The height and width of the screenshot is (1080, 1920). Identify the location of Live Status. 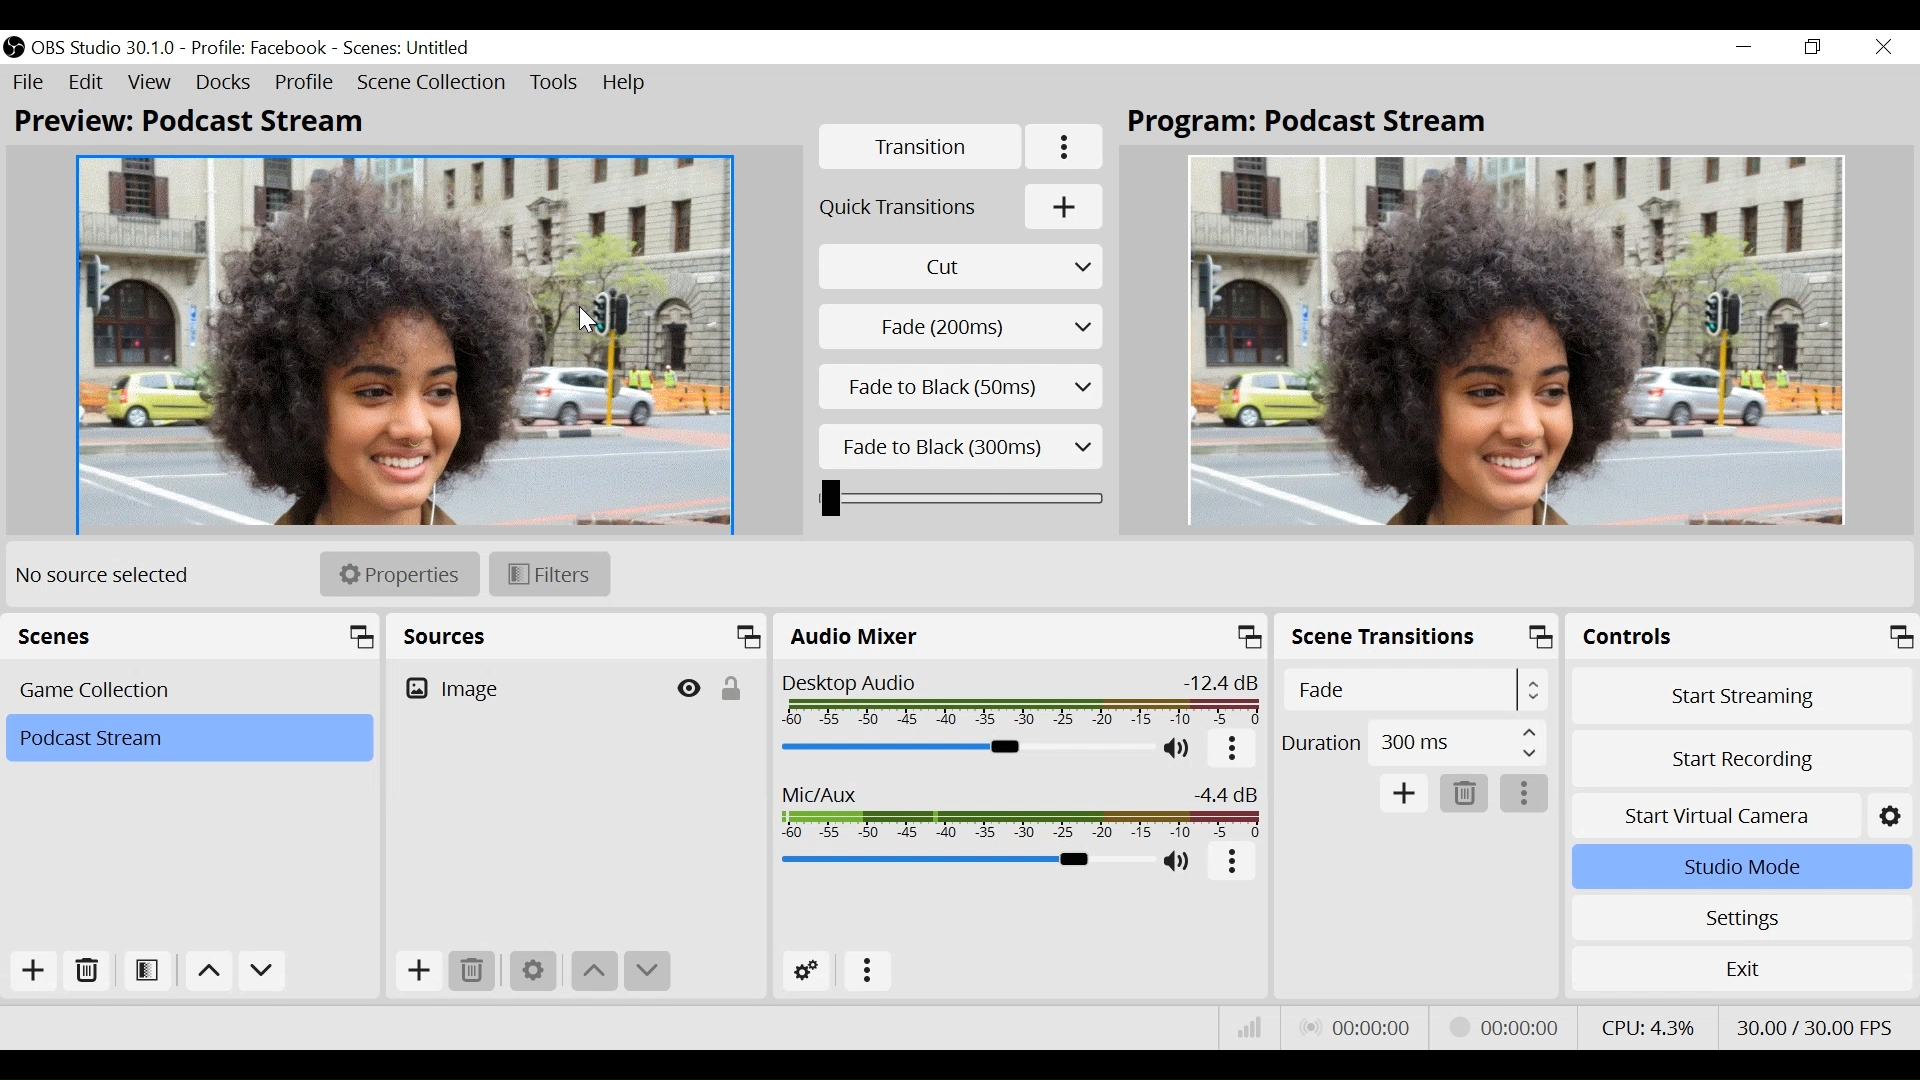
(1352, 1027).